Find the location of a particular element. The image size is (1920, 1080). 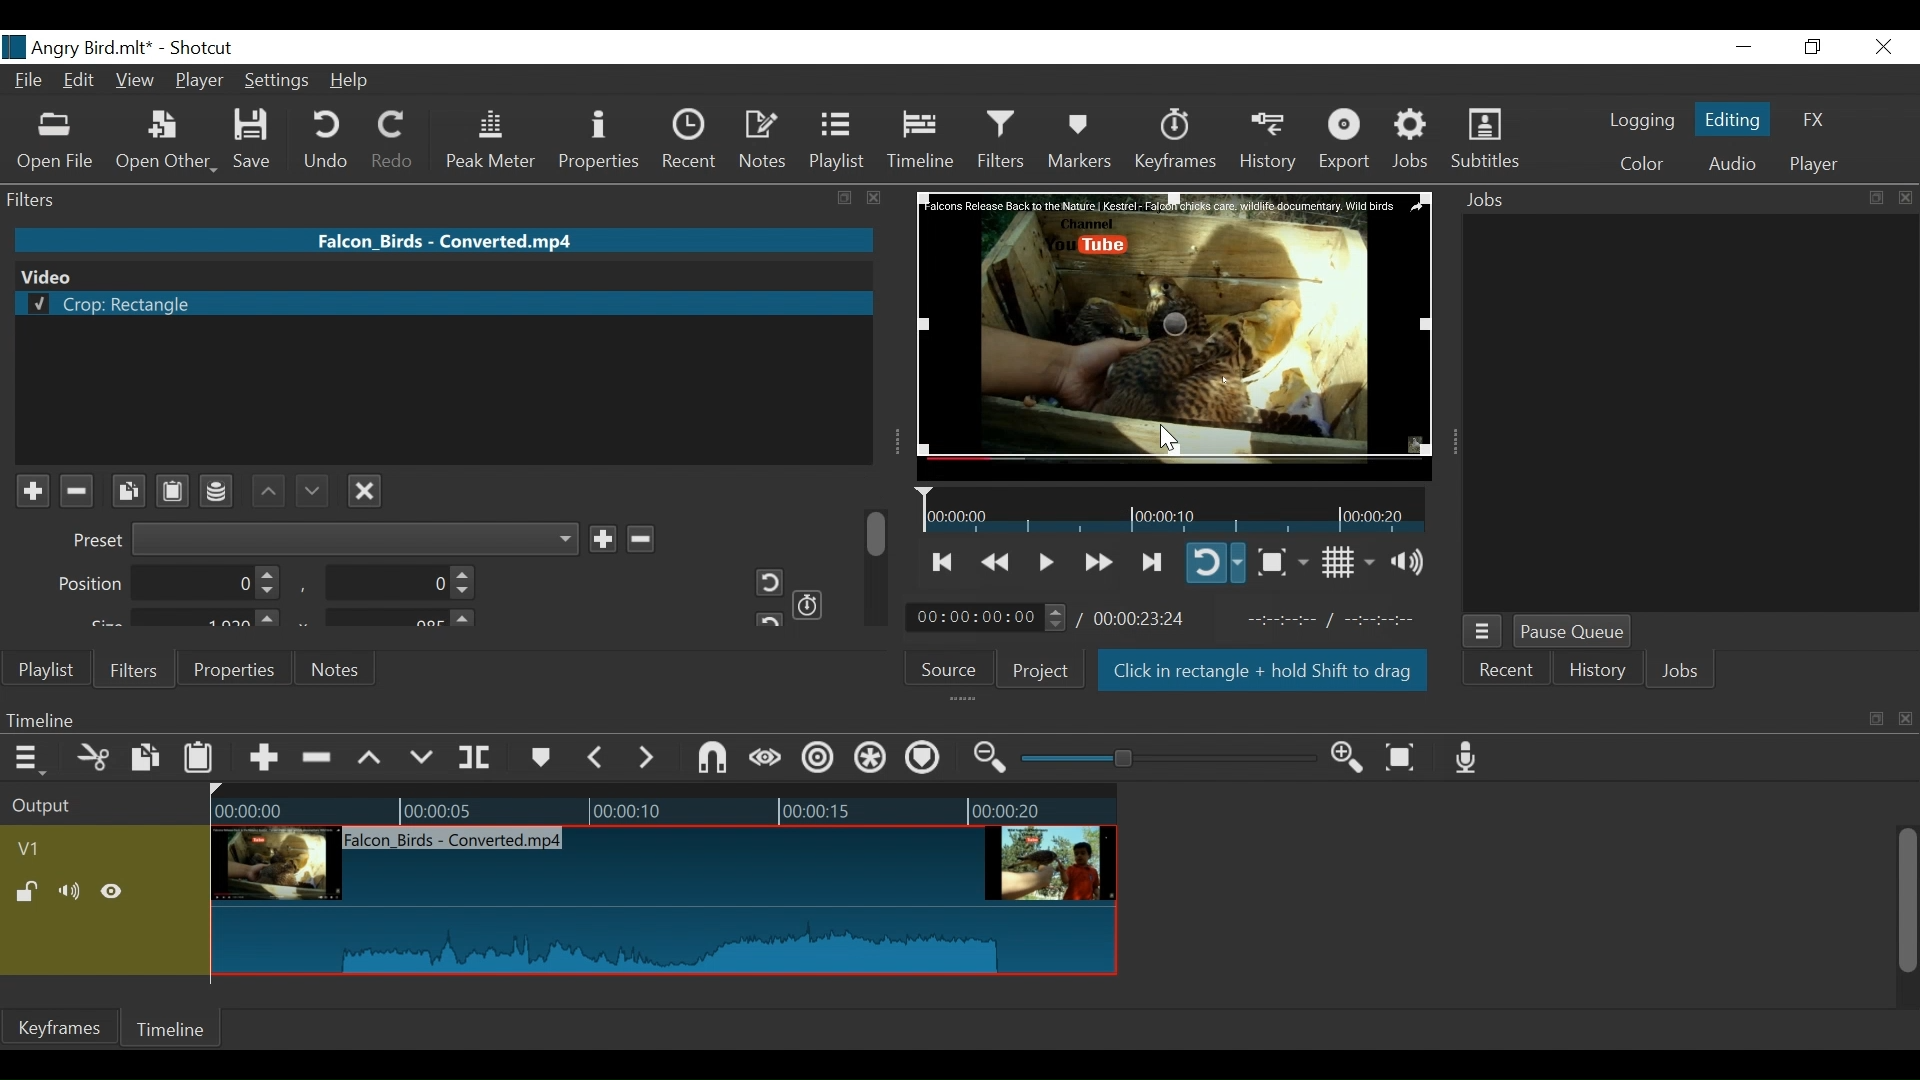

minimize is located at coordinates (1743, 48).